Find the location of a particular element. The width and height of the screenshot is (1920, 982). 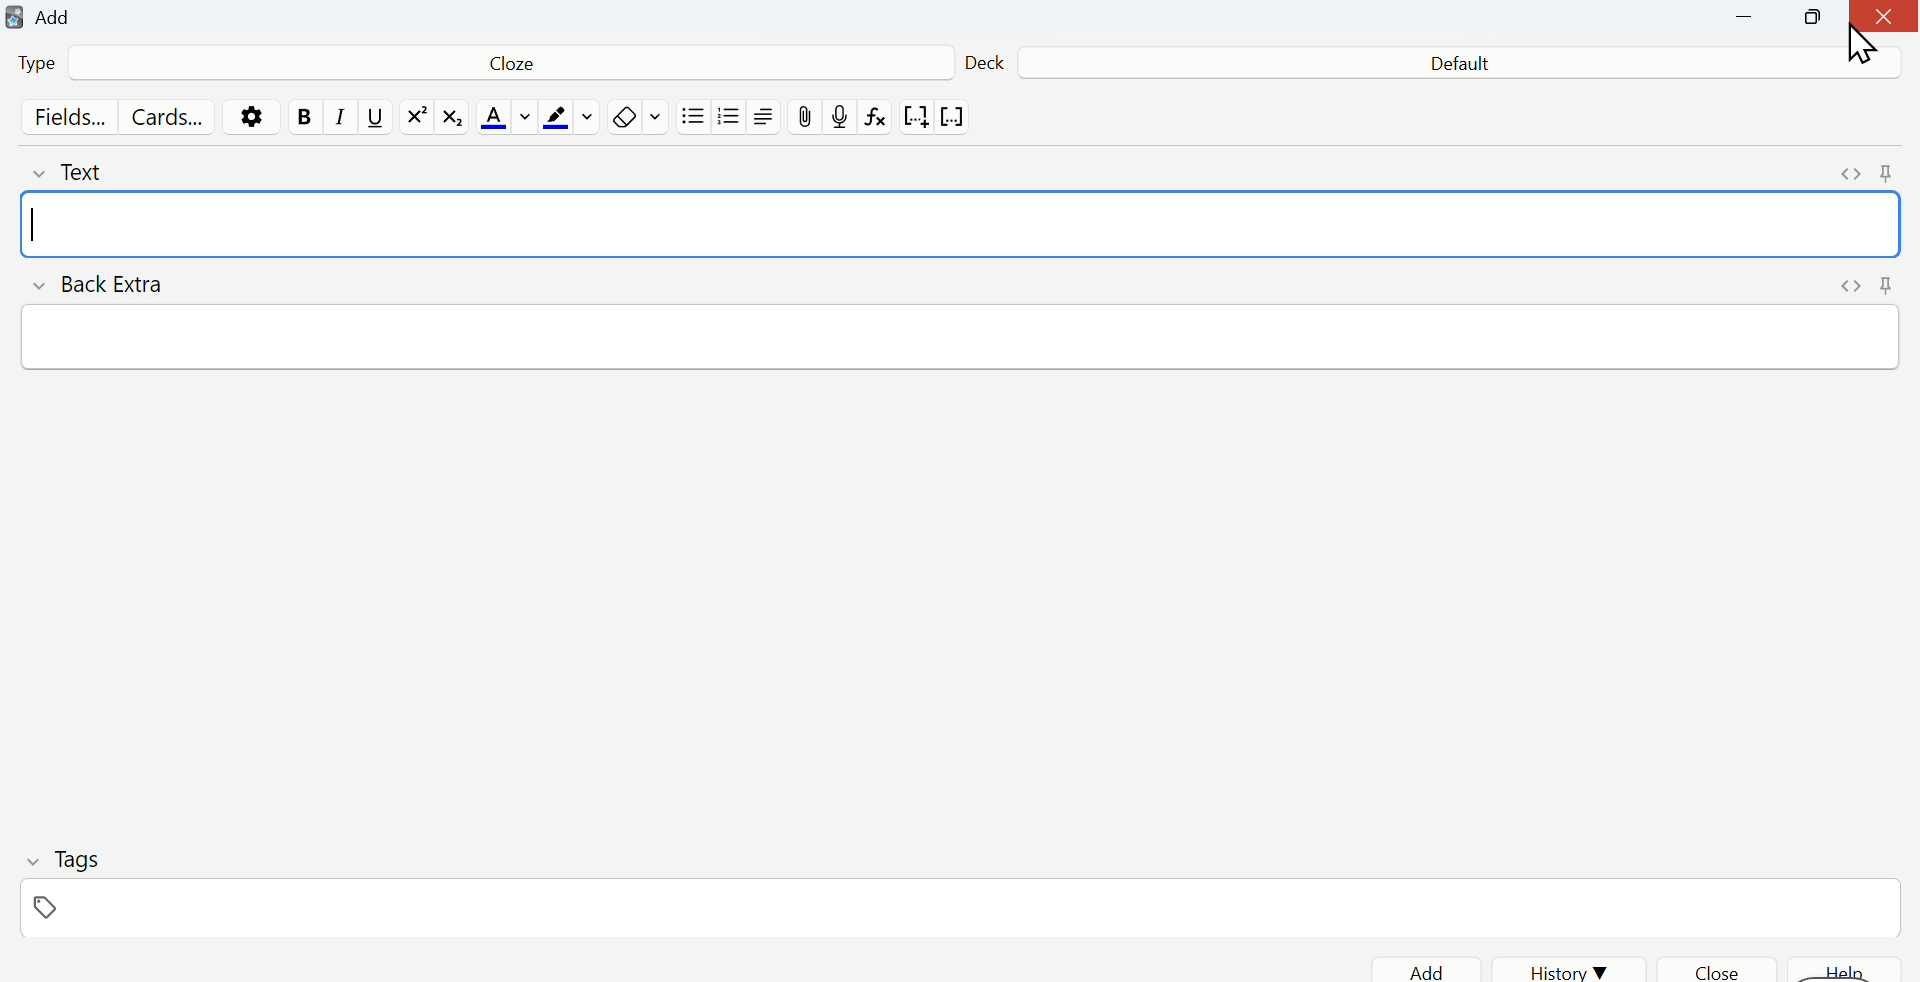

Close is located at coordinates (1727, 969).